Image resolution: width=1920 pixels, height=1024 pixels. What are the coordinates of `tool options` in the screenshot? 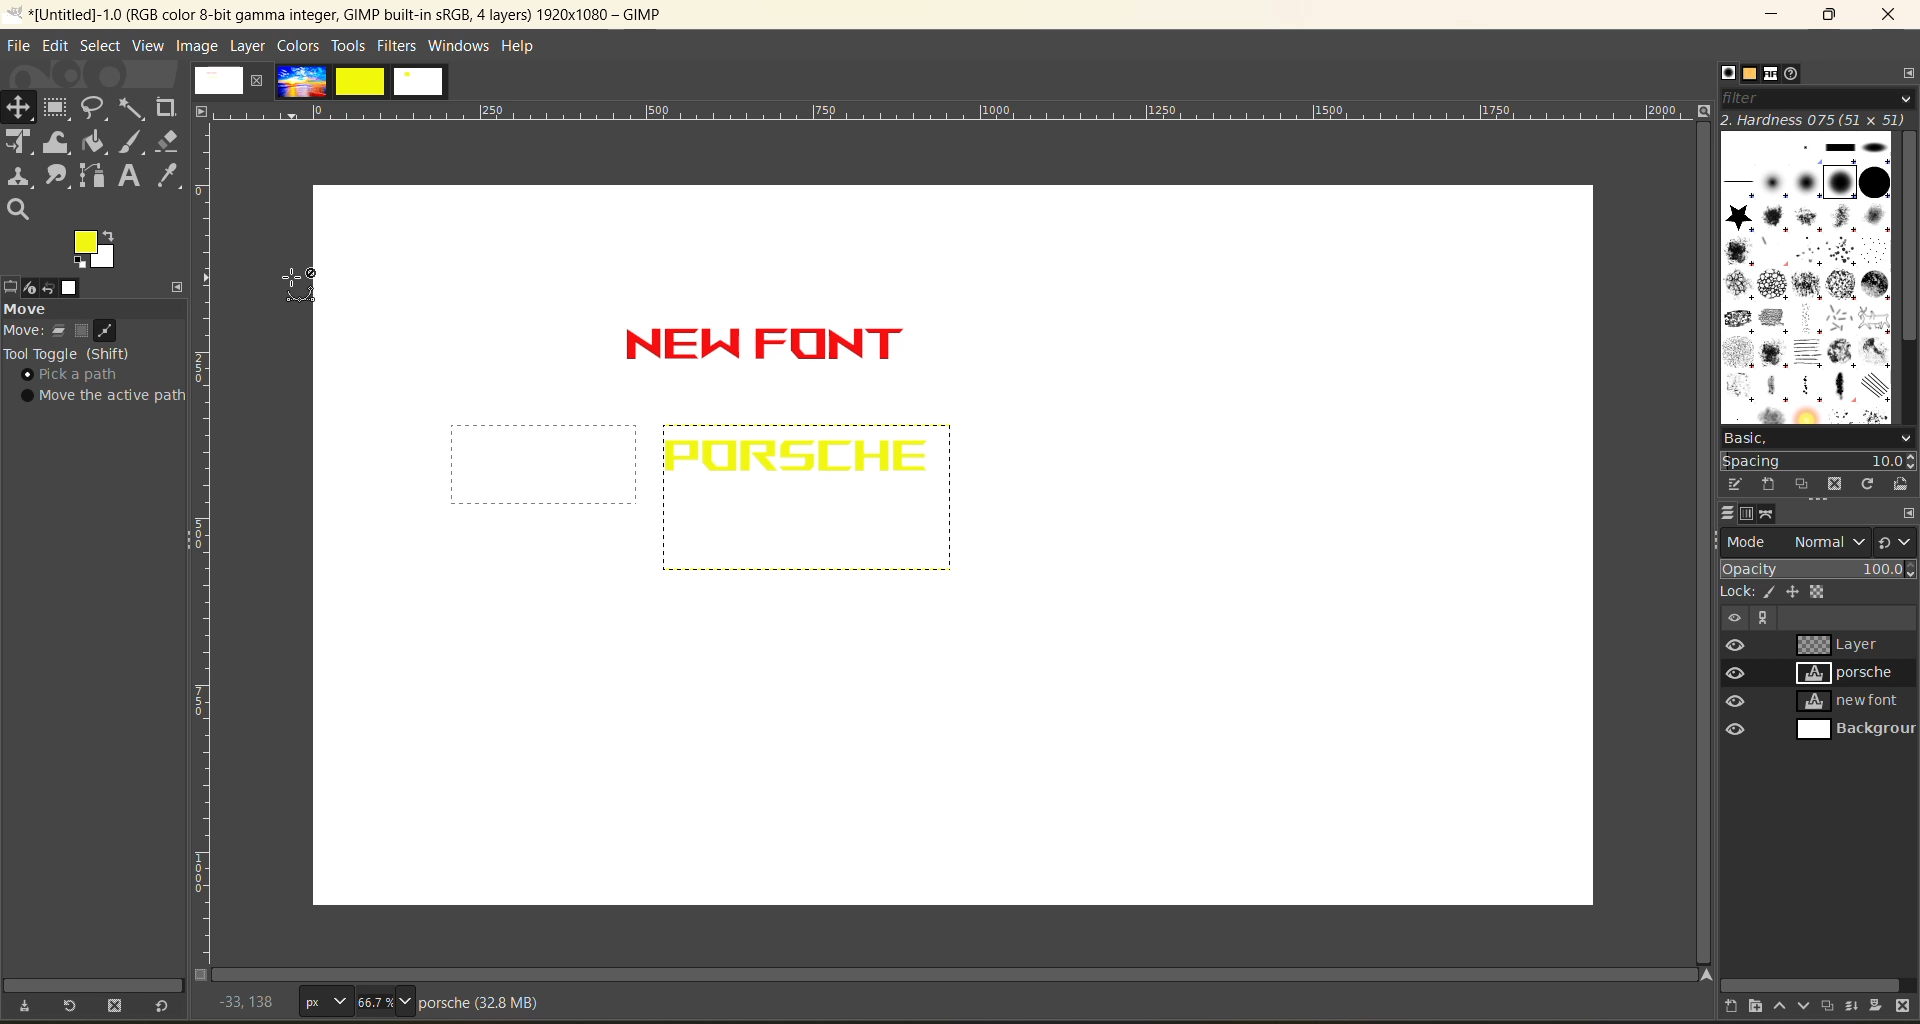 It's located at (12, 287).